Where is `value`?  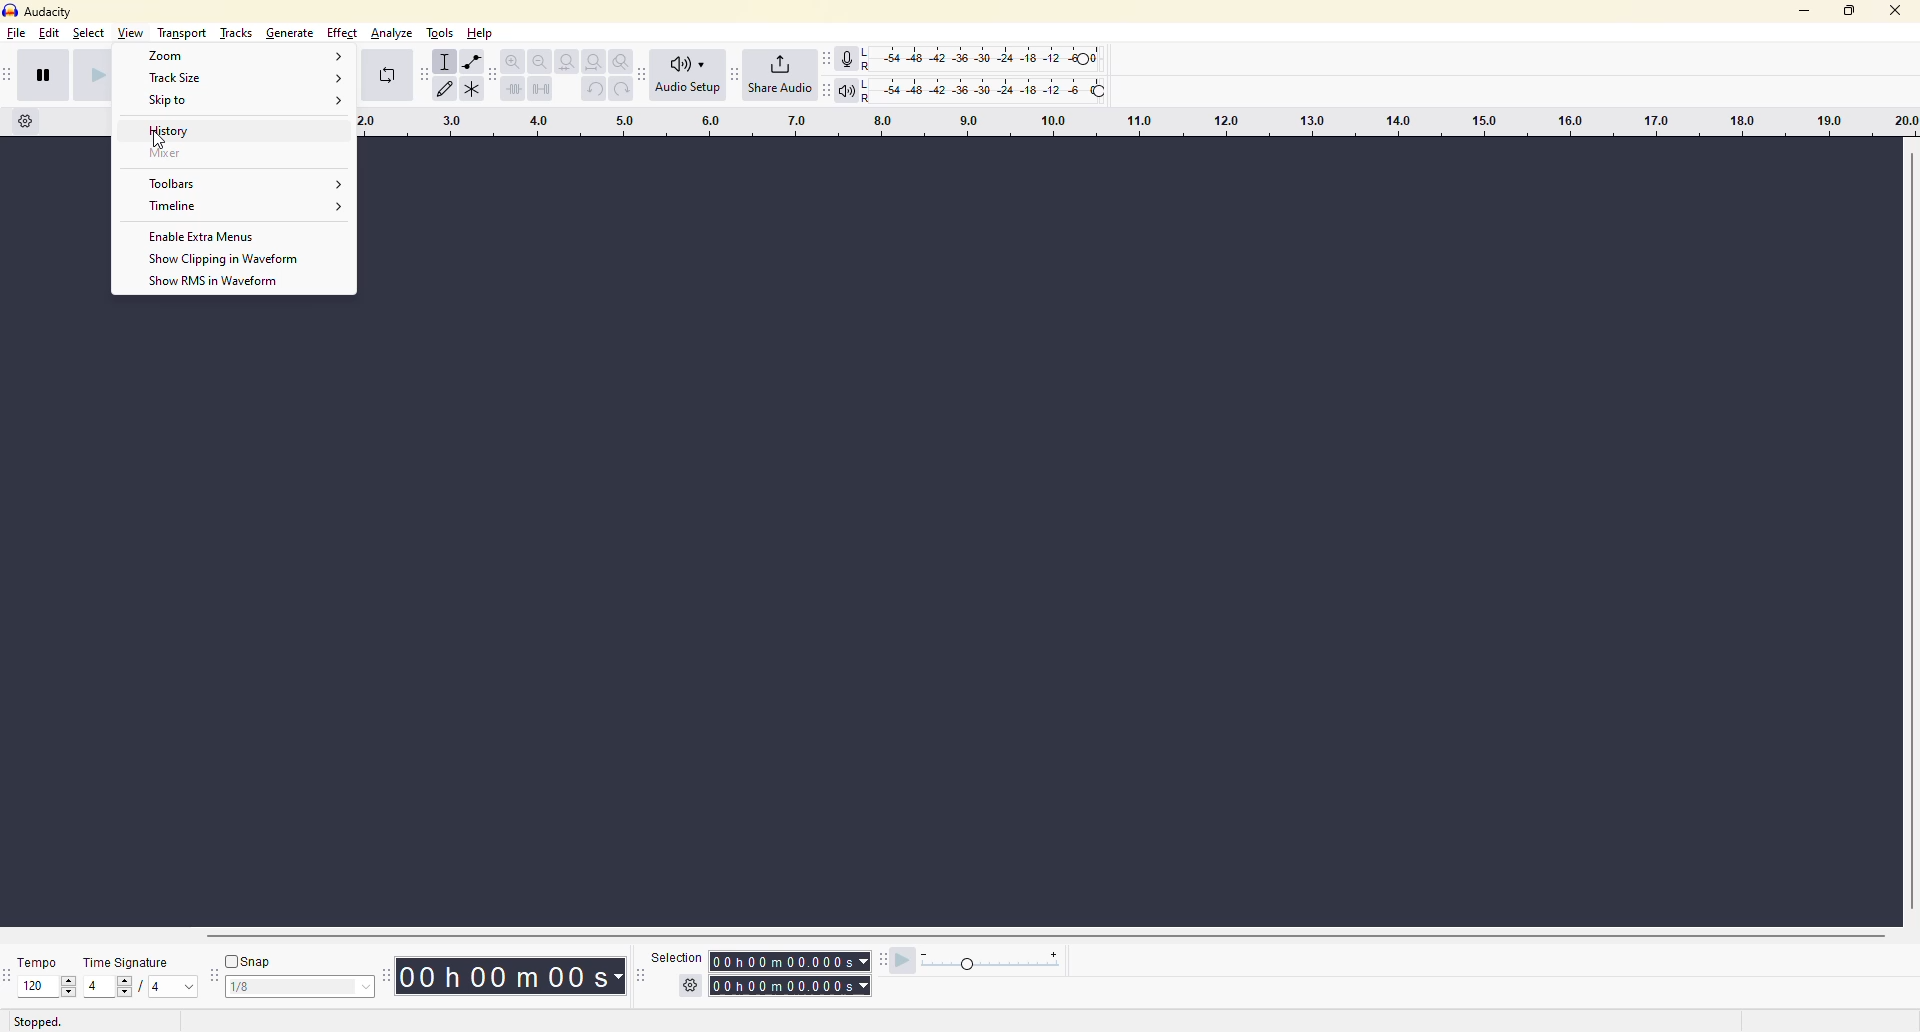 value is located at coordinates (296, 990).